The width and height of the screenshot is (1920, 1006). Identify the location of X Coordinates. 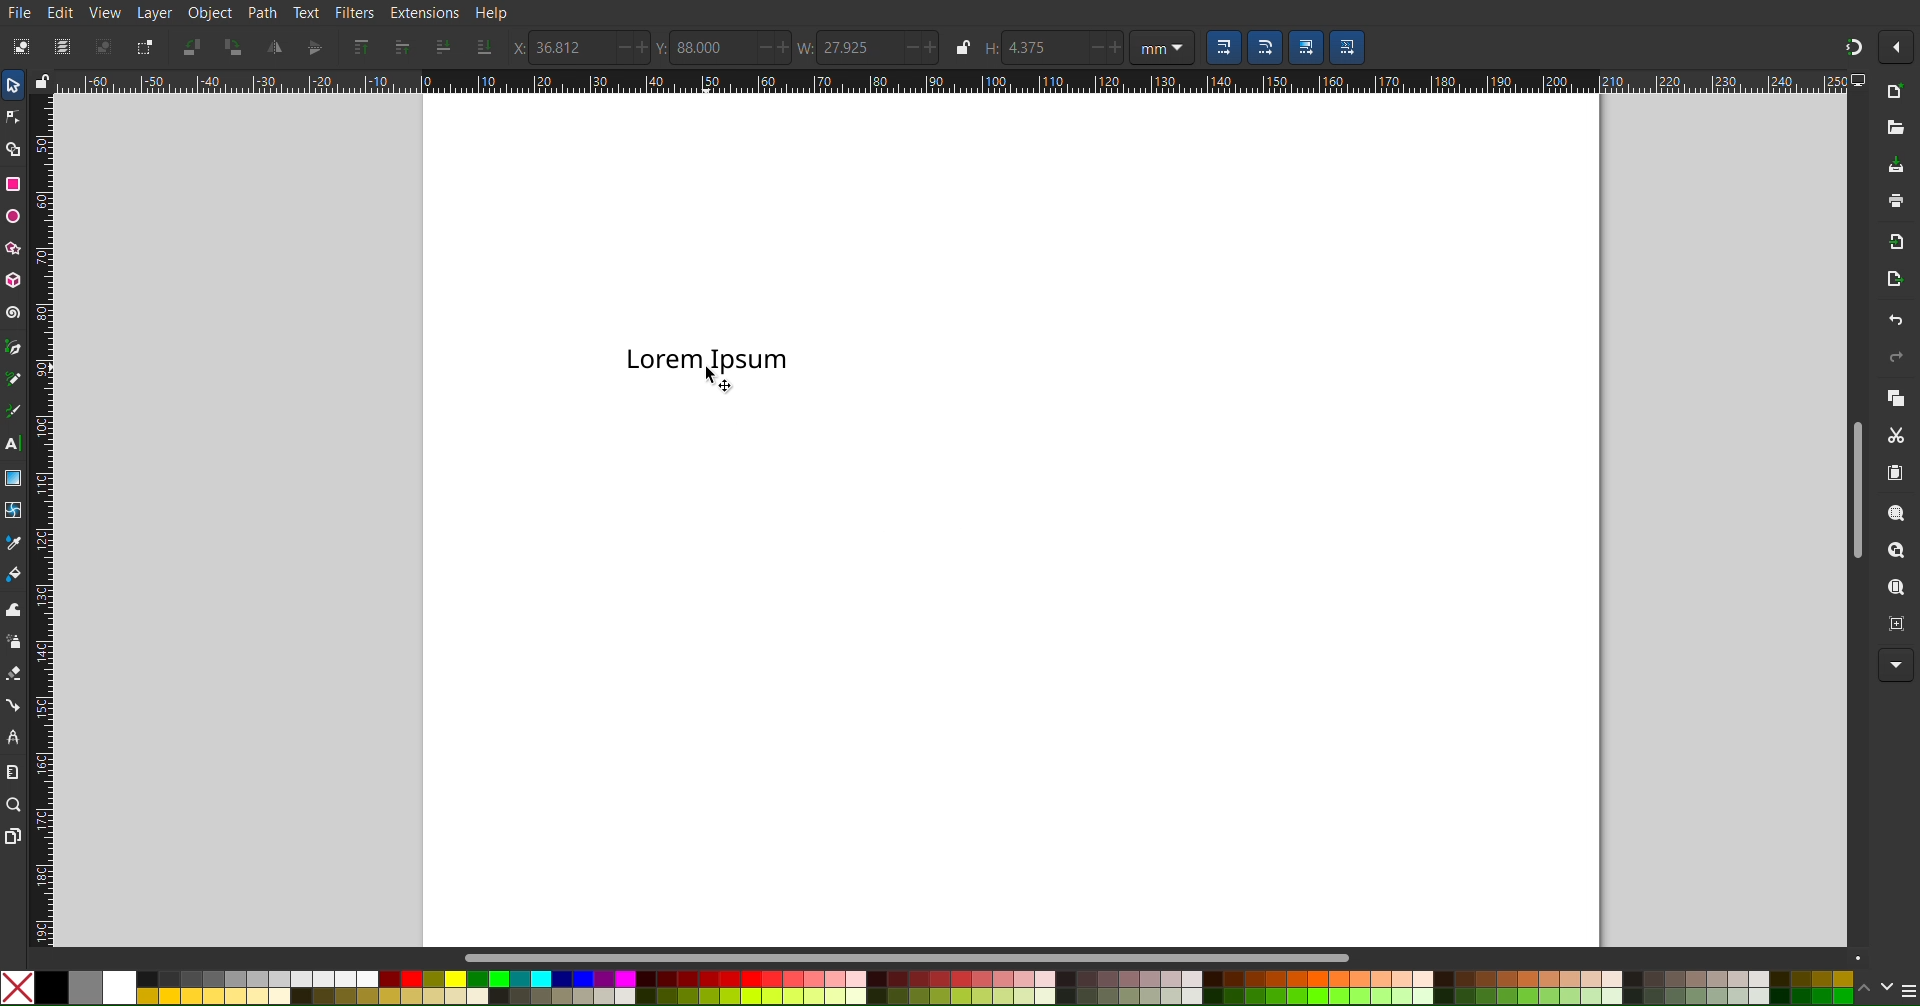
(514, 48).